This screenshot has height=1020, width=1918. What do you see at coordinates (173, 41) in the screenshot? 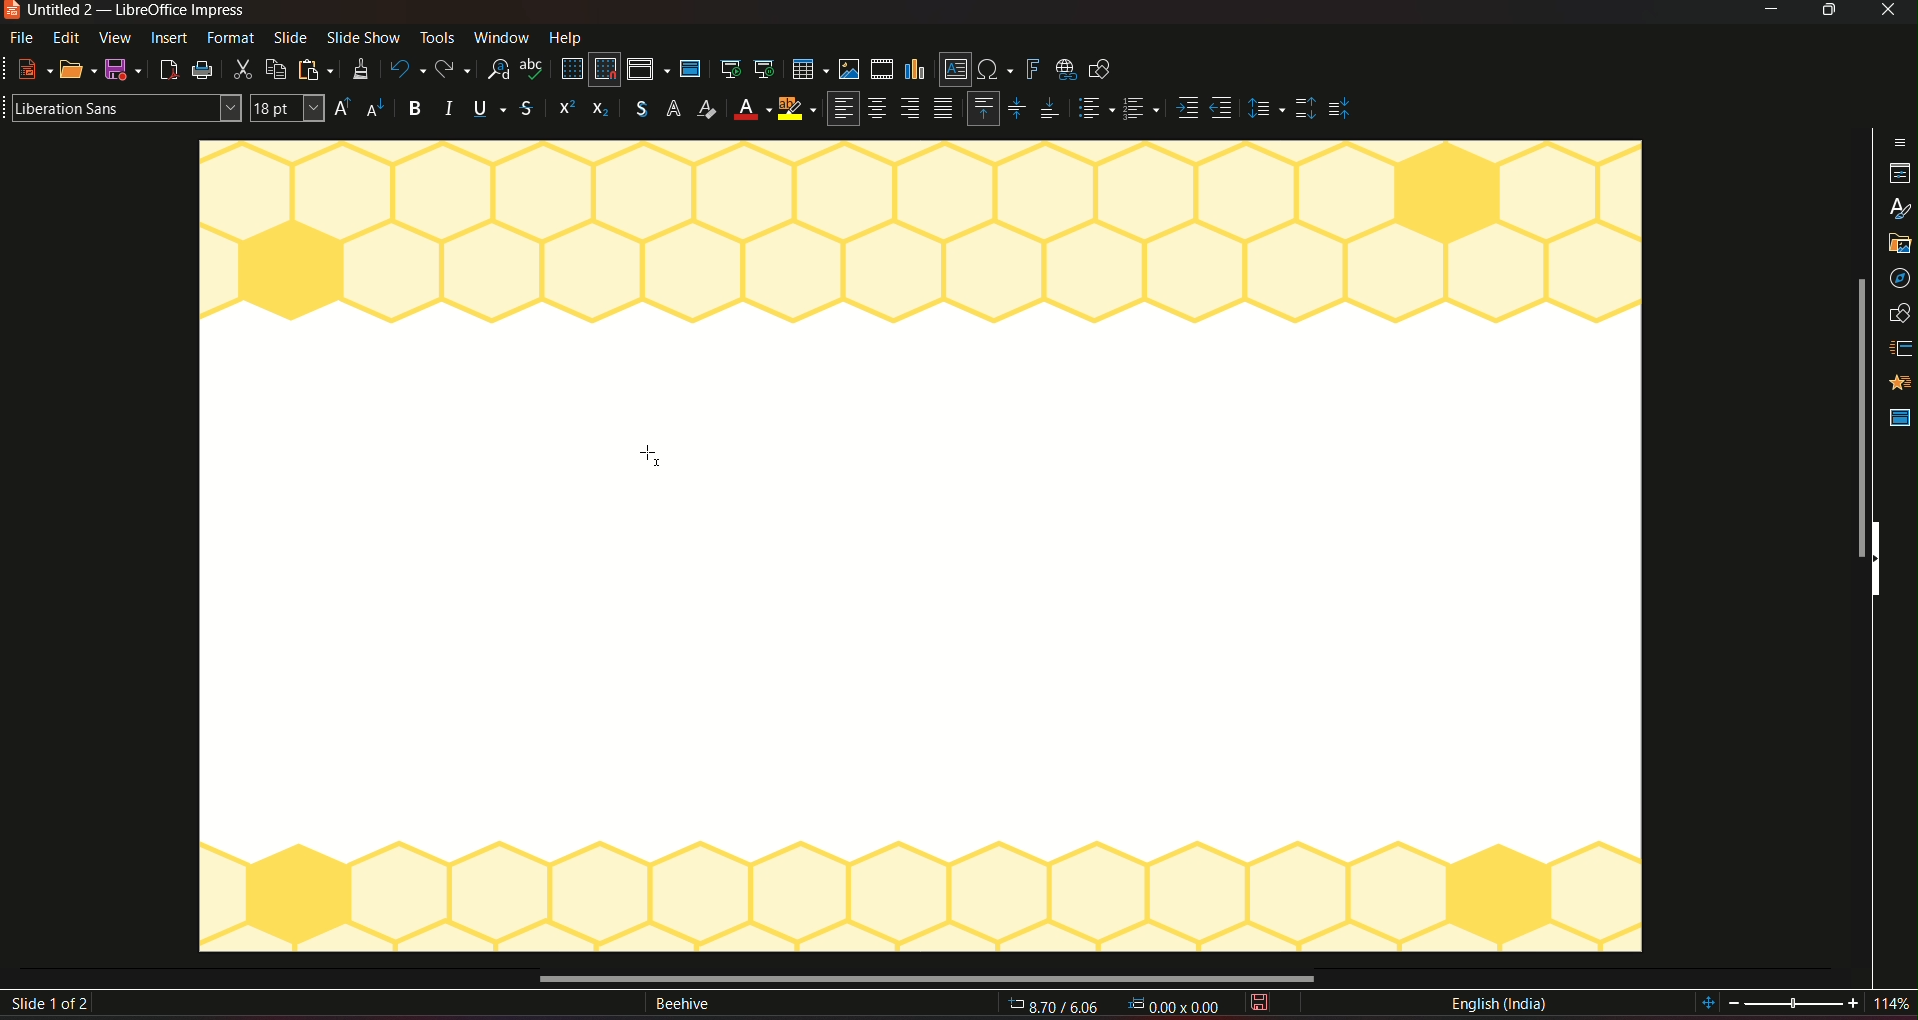
I see `insert` at bounding box center [173, 41].